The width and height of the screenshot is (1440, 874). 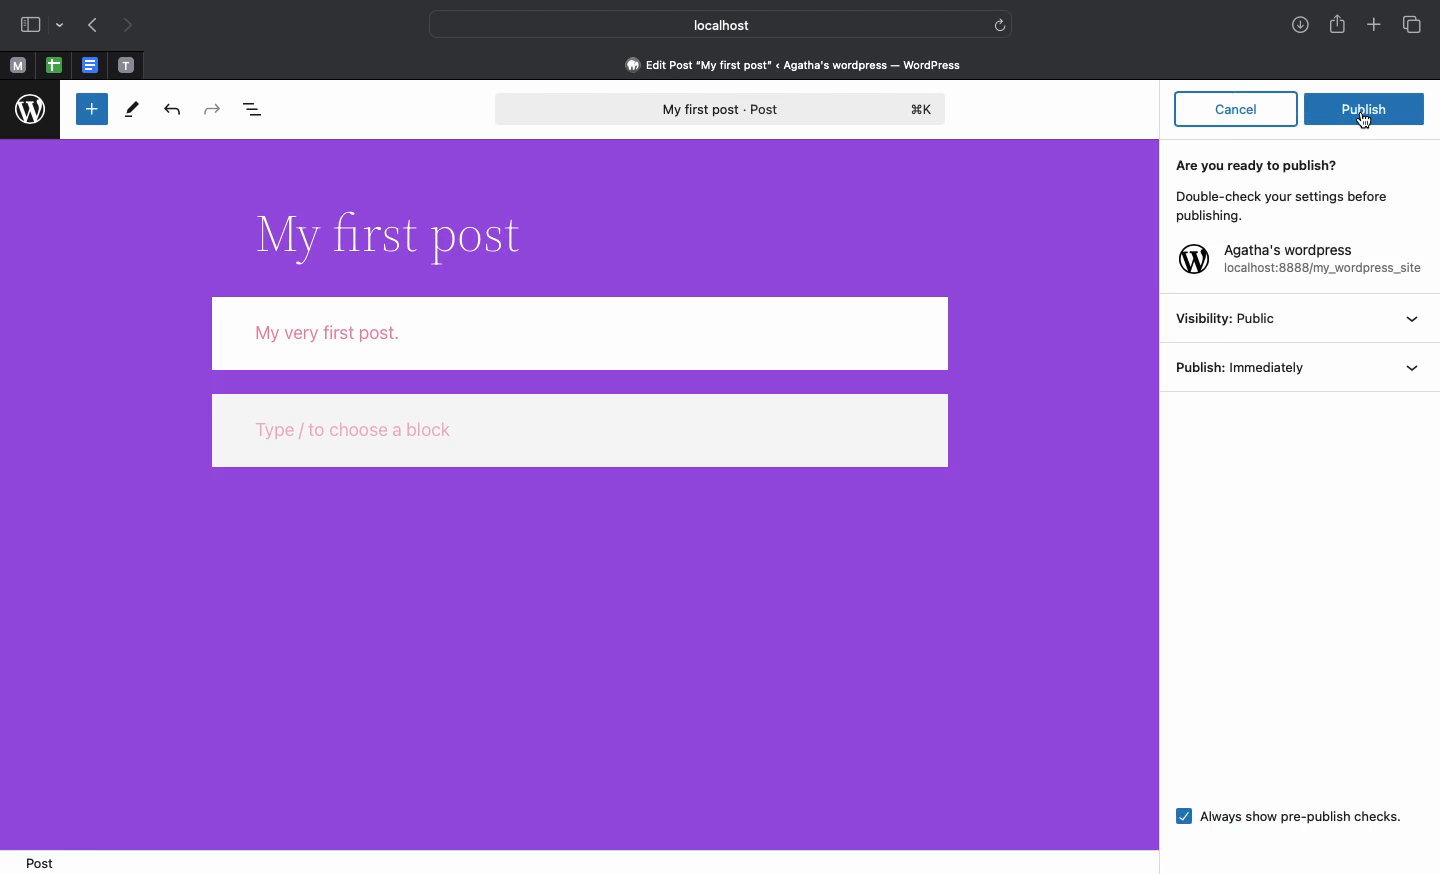 What do you see at coordinates (1301, 368) in the screenshot?
I see `Publish: inmediately` at bounding box center [1301, 368].